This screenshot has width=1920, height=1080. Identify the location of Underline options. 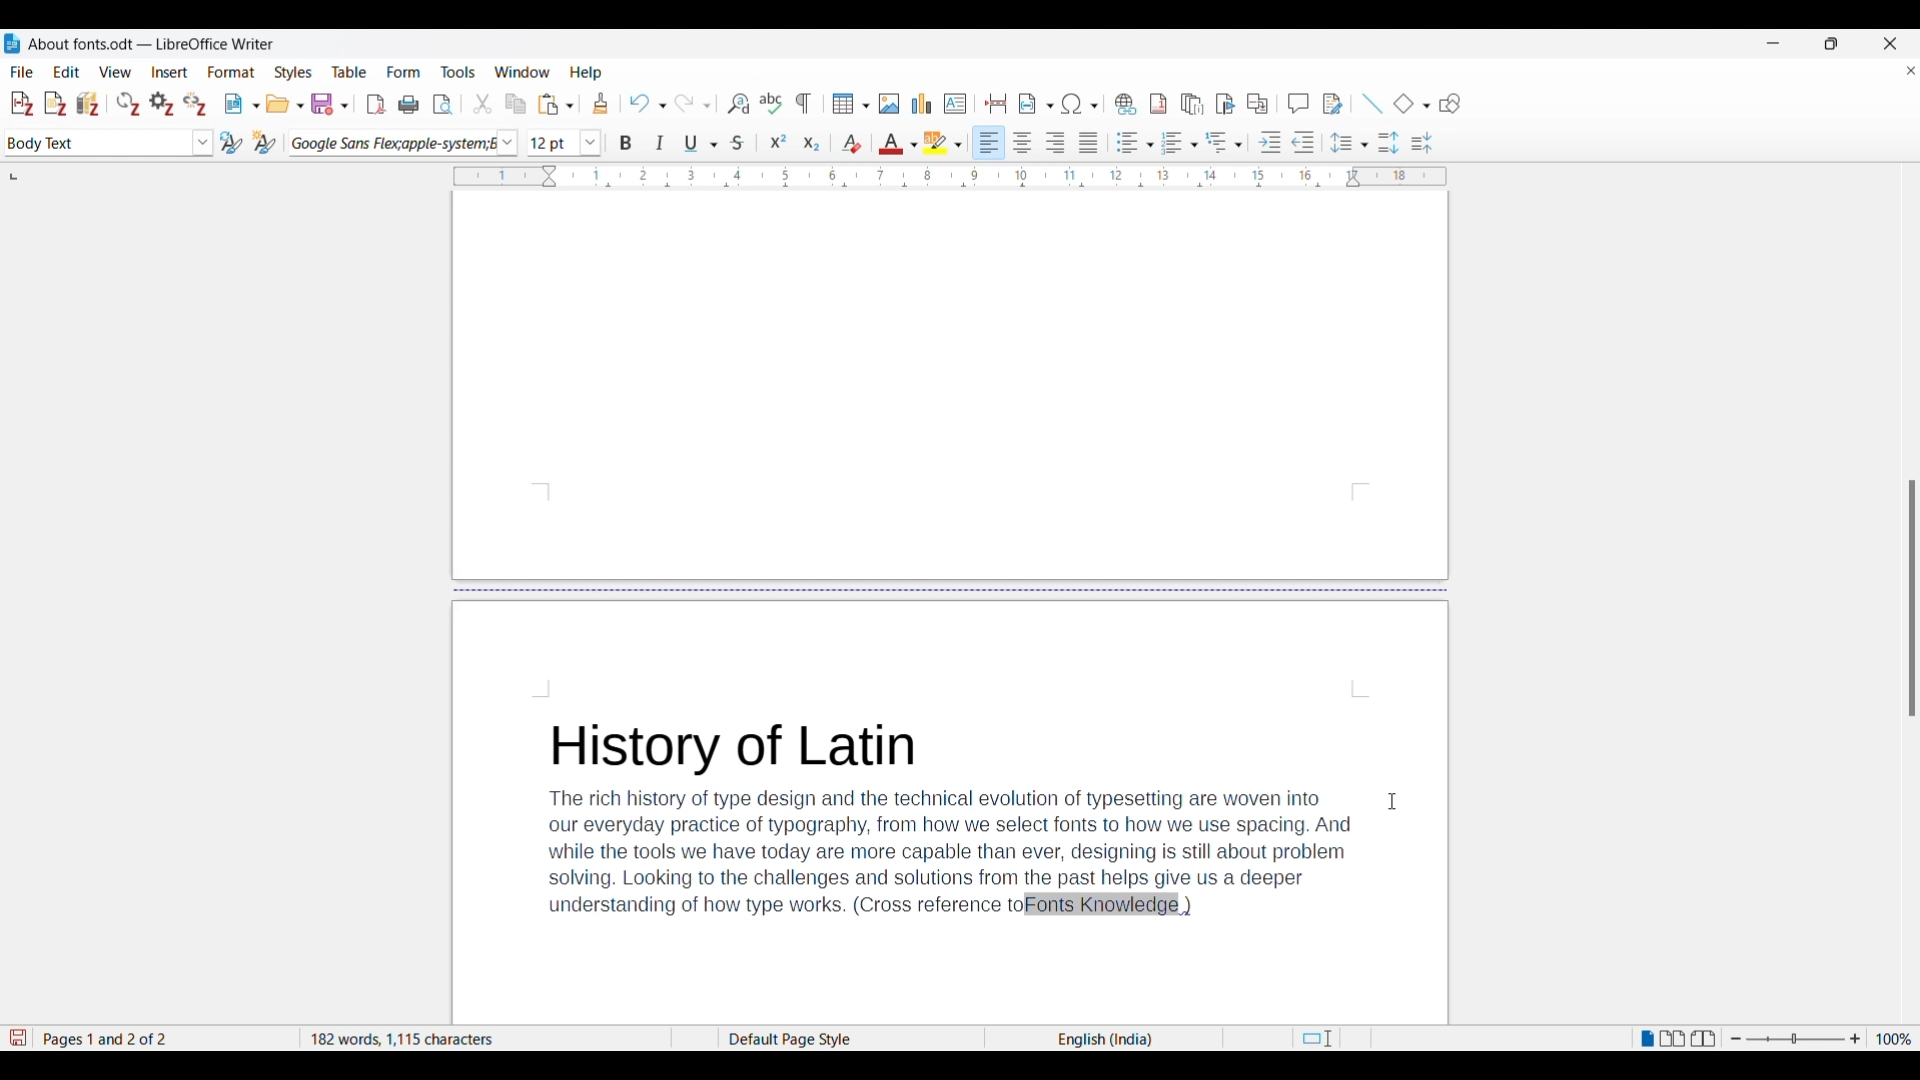
(700, 143).